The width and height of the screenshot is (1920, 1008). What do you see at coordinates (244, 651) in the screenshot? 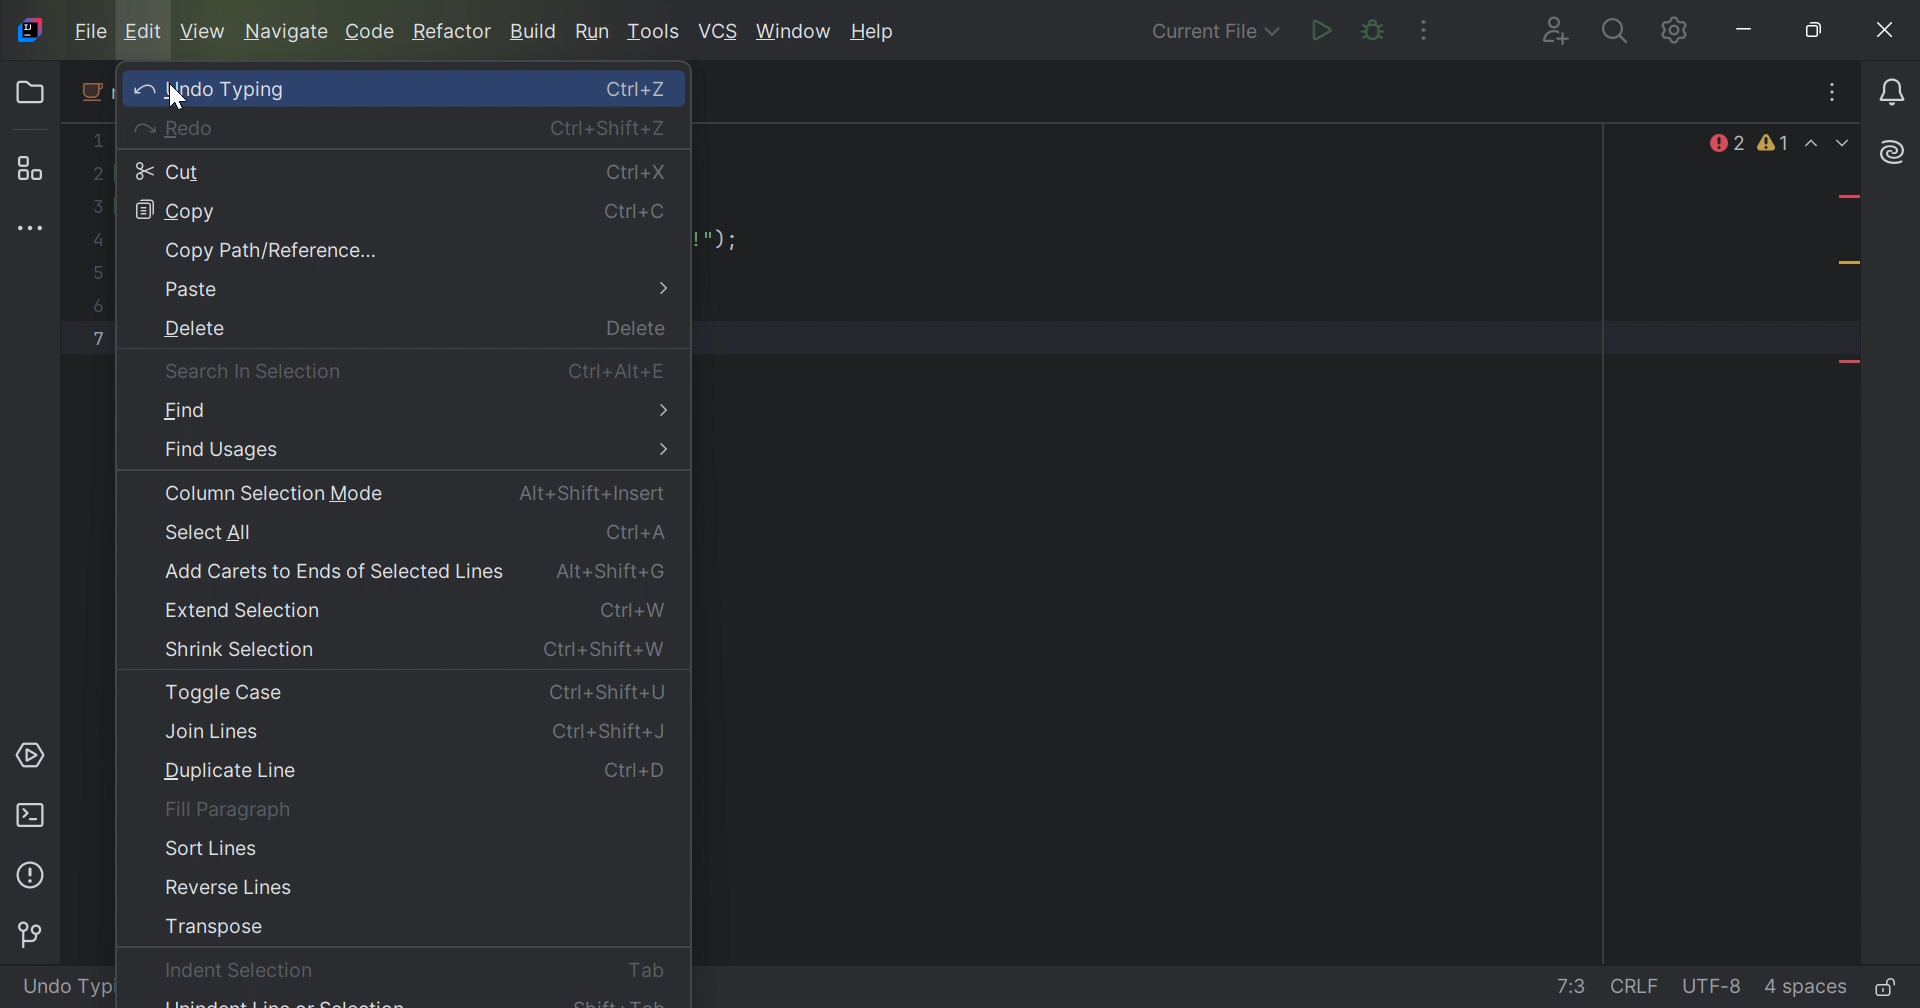
I see `Shrink Selection` at bounding box center [244, 651].